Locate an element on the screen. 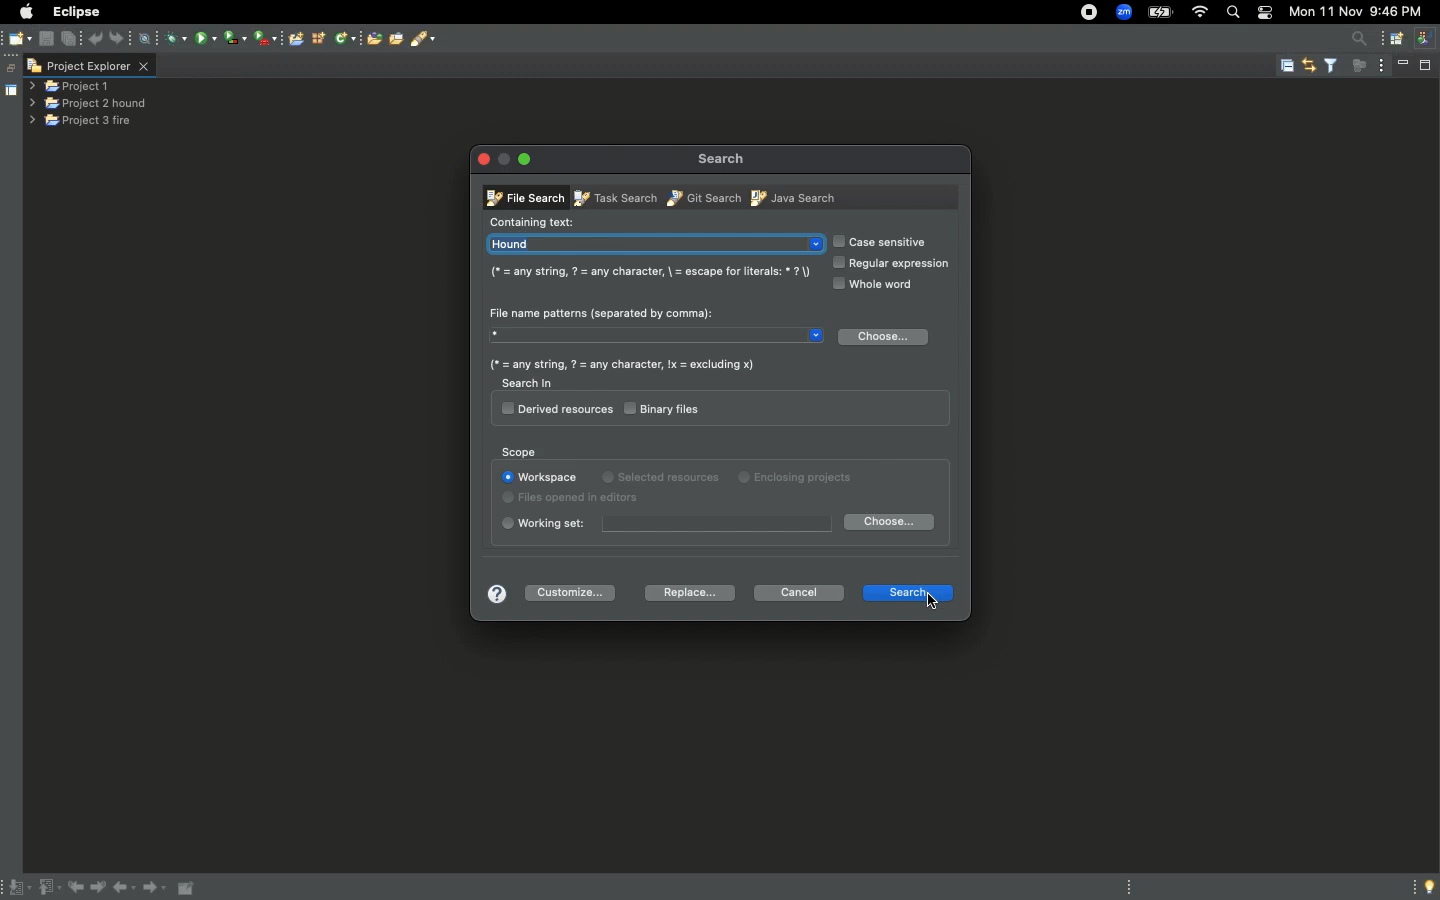 The image size is (1440, 900). Selected resources is located at coordinates (663, 476).